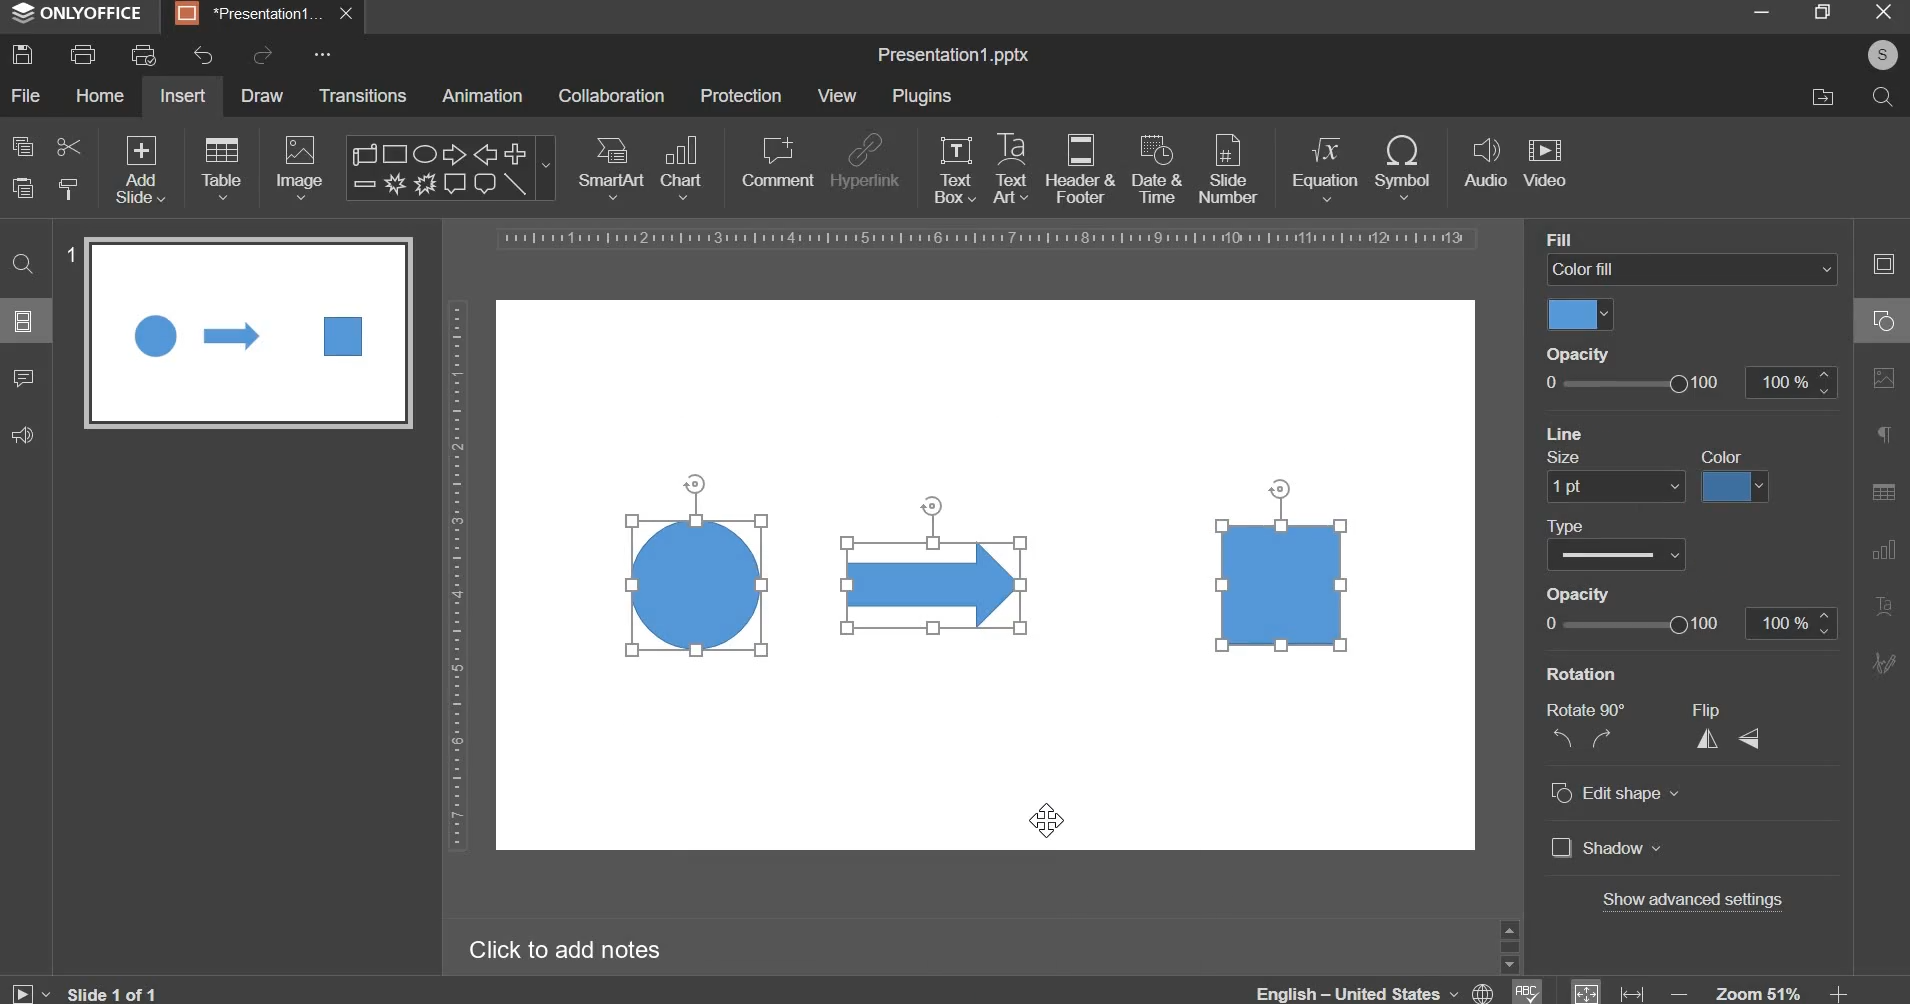  Describe the element at coordinates (1752, 737) in the screenshot. I see `flip vertical` at that location.